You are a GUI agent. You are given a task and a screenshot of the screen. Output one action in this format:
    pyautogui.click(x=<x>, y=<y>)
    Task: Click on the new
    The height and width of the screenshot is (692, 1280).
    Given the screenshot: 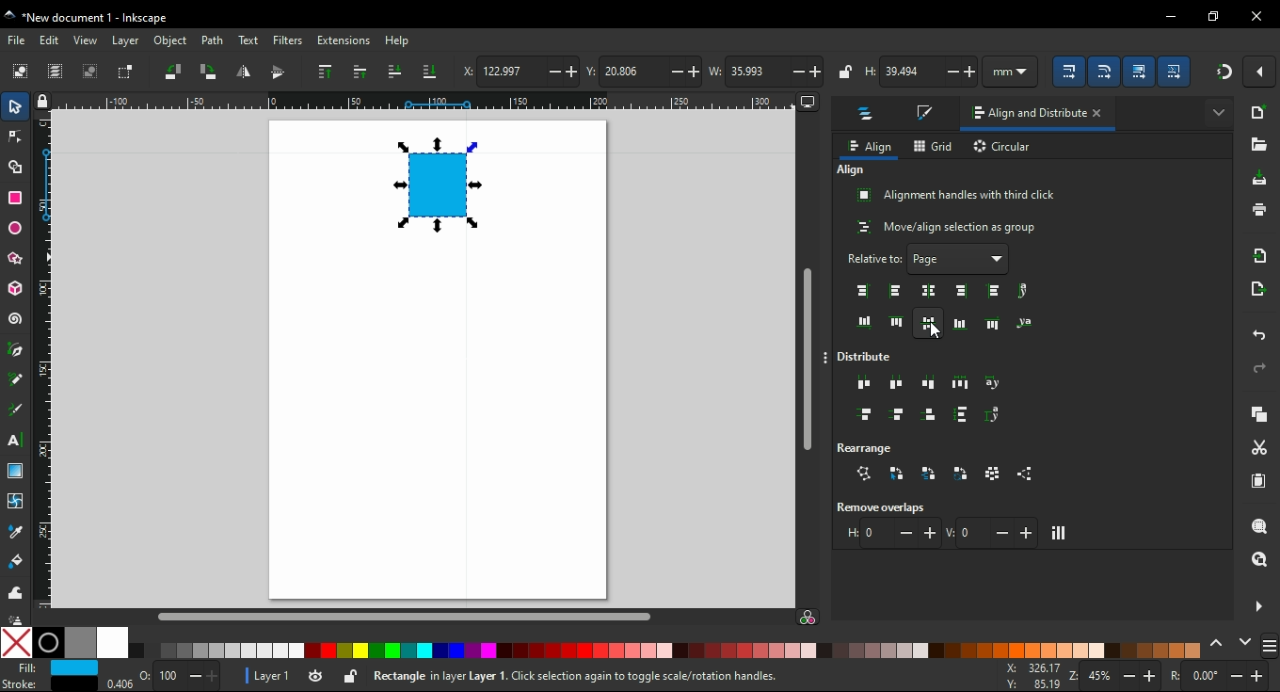 What is the action you would take?
    pyautogui.click(x=1260, y=112)
    